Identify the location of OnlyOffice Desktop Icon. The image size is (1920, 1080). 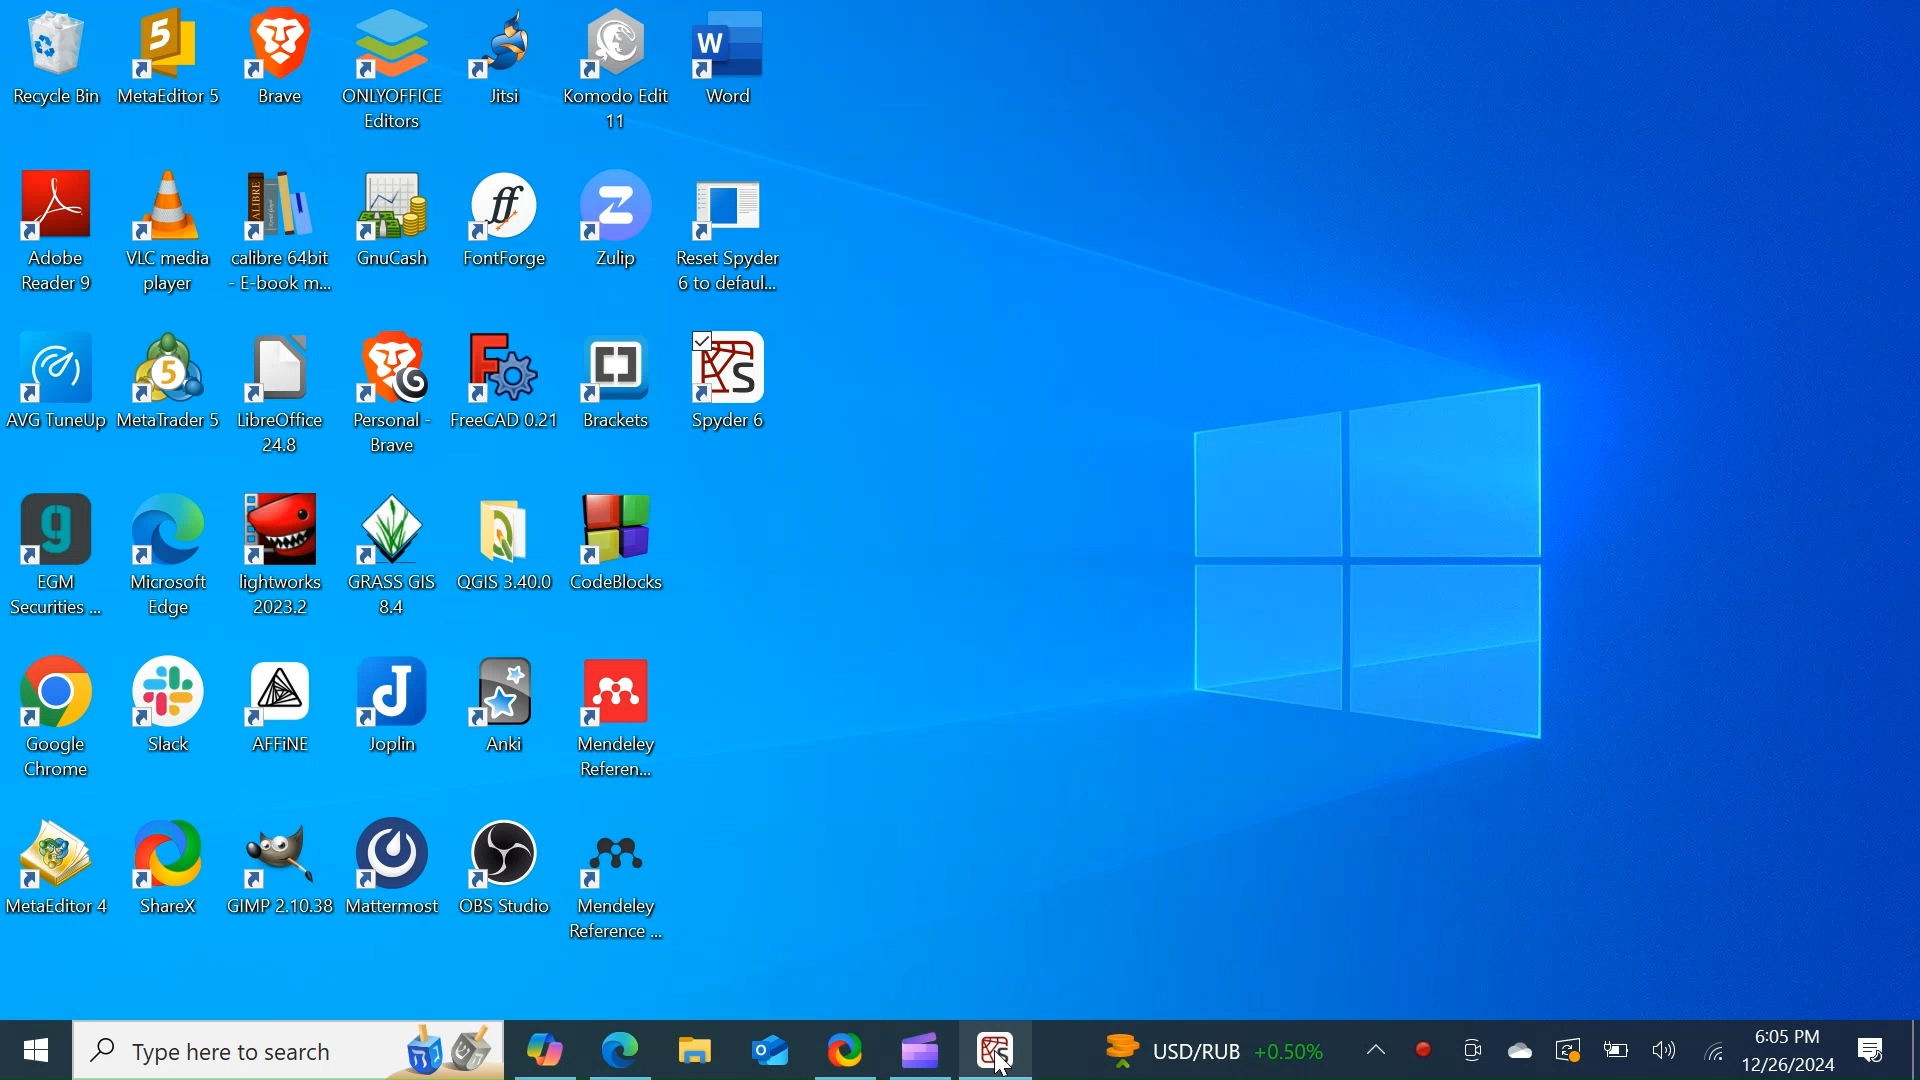
(392, 72).